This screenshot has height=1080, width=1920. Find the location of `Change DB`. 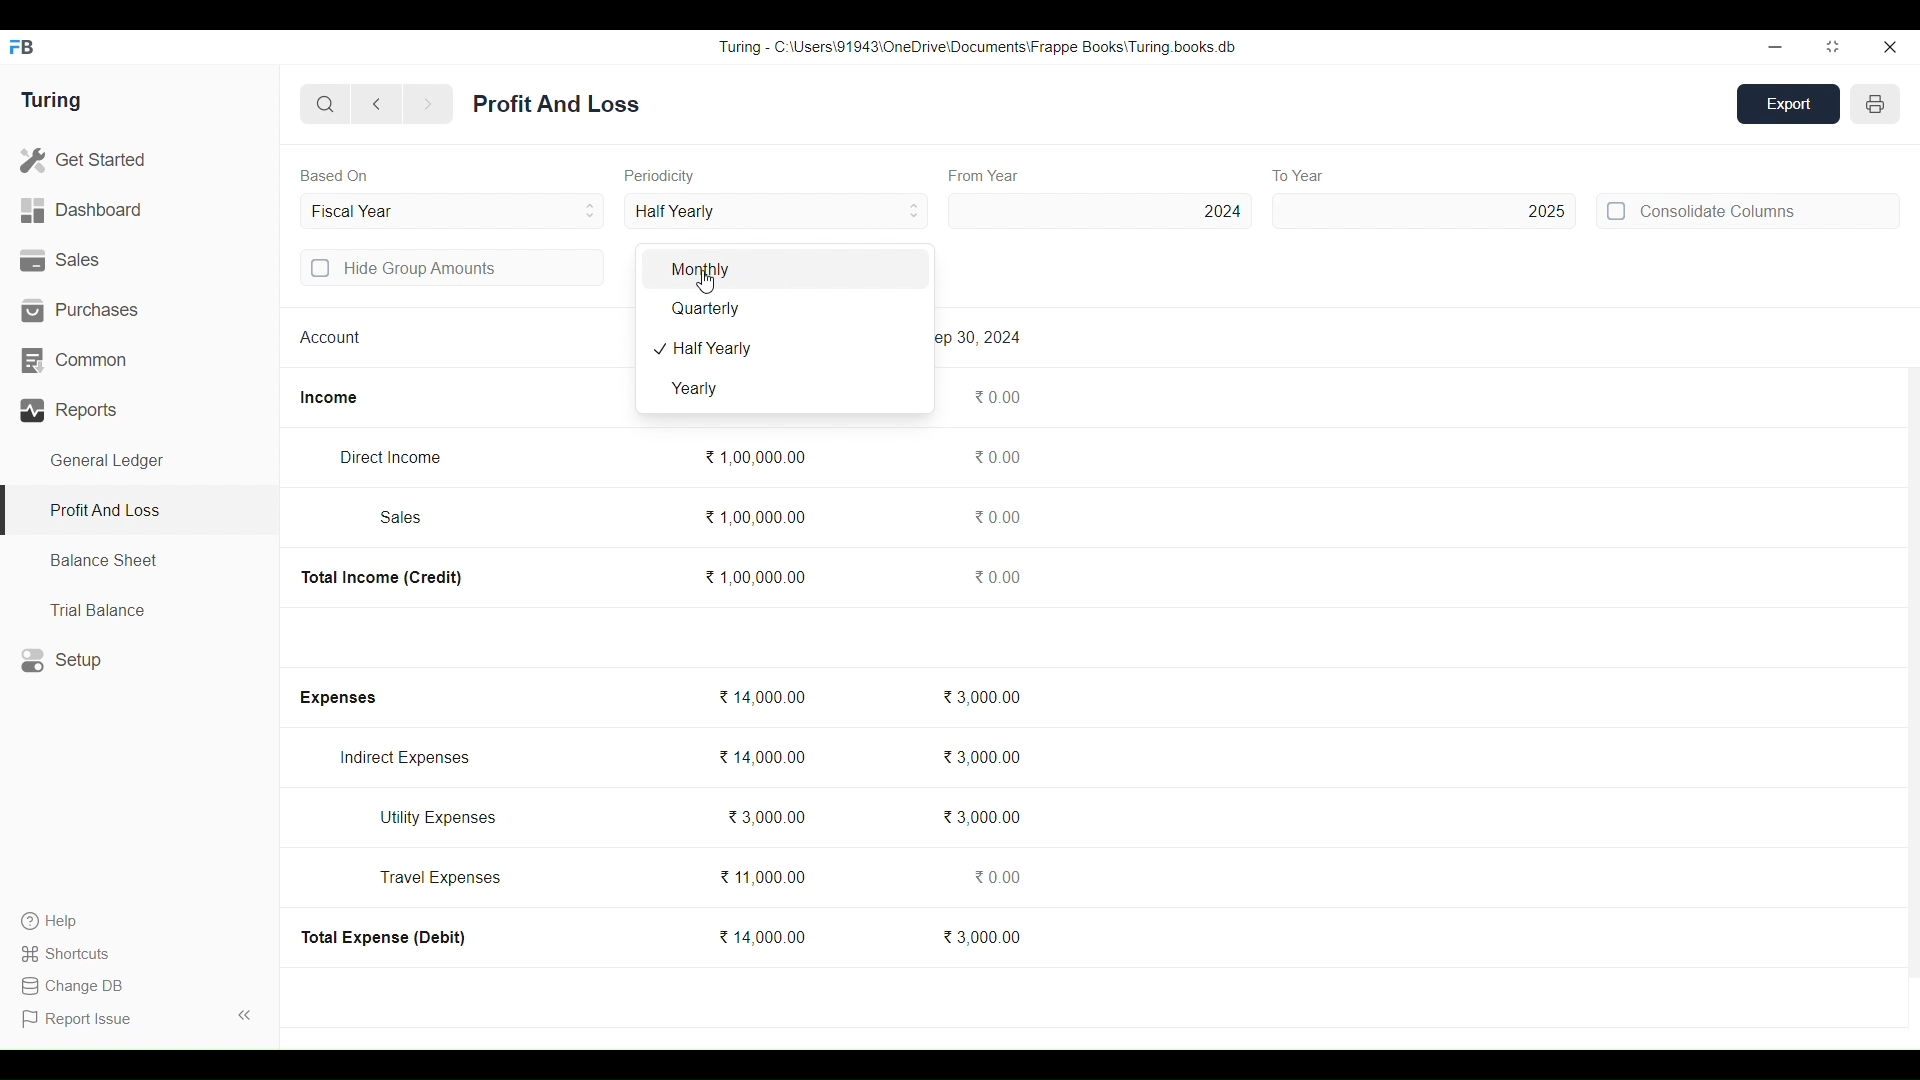

Change DB is located at coordinates (71, 986).